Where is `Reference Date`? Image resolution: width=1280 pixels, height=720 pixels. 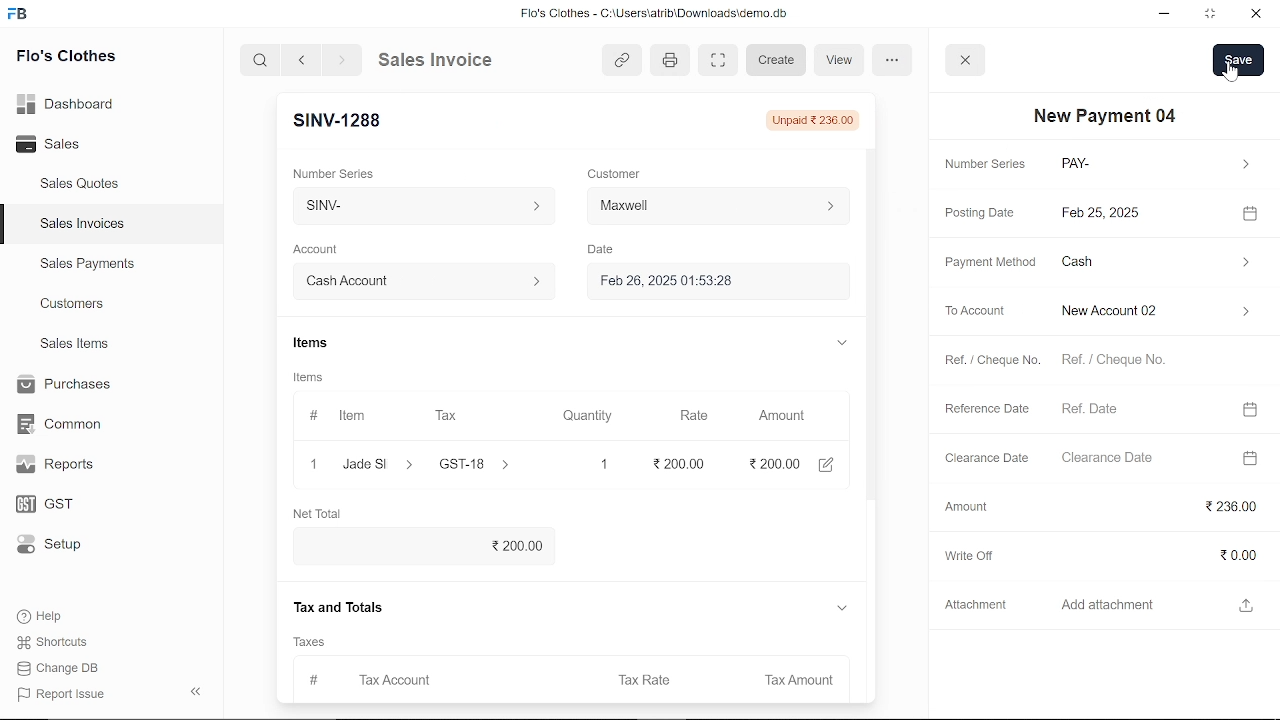 Reference Date is located at coordinates (986, 409).